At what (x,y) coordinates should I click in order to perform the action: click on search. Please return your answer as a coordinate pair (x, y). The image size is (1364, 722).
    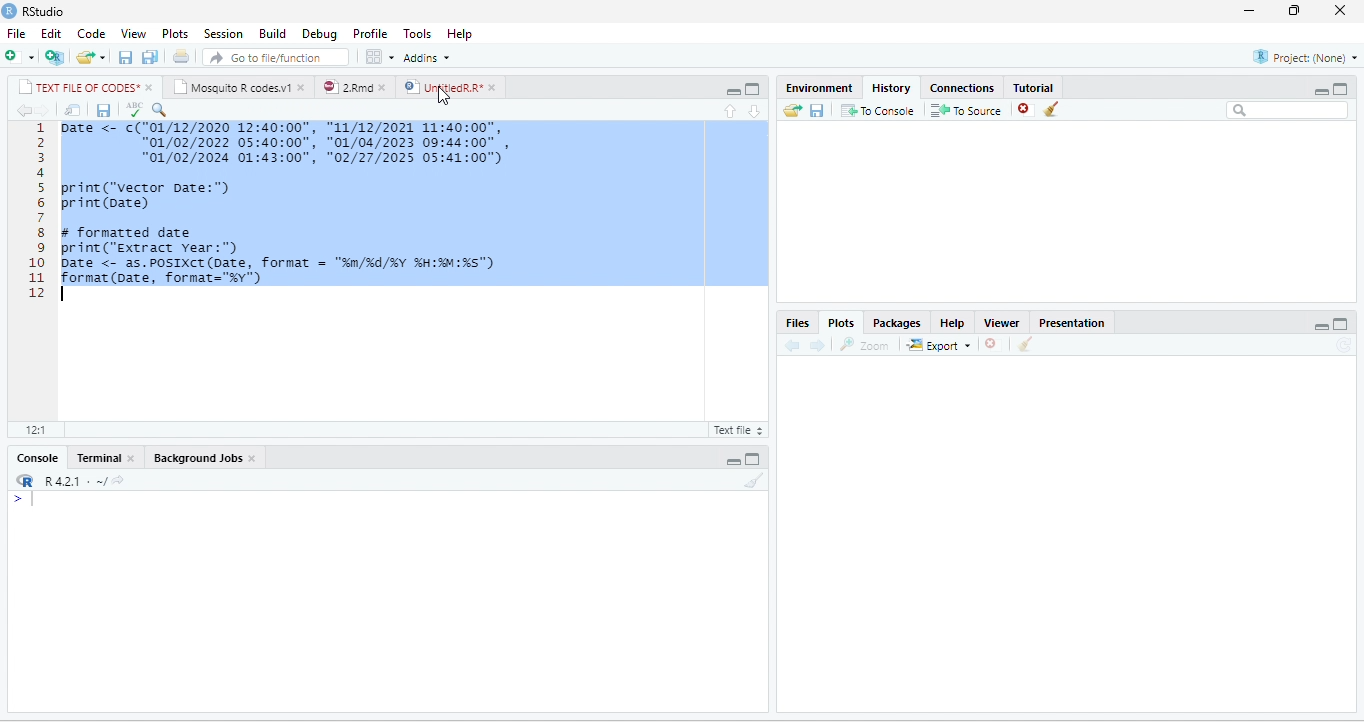
    Looking at the image, I should click on (160, 110).